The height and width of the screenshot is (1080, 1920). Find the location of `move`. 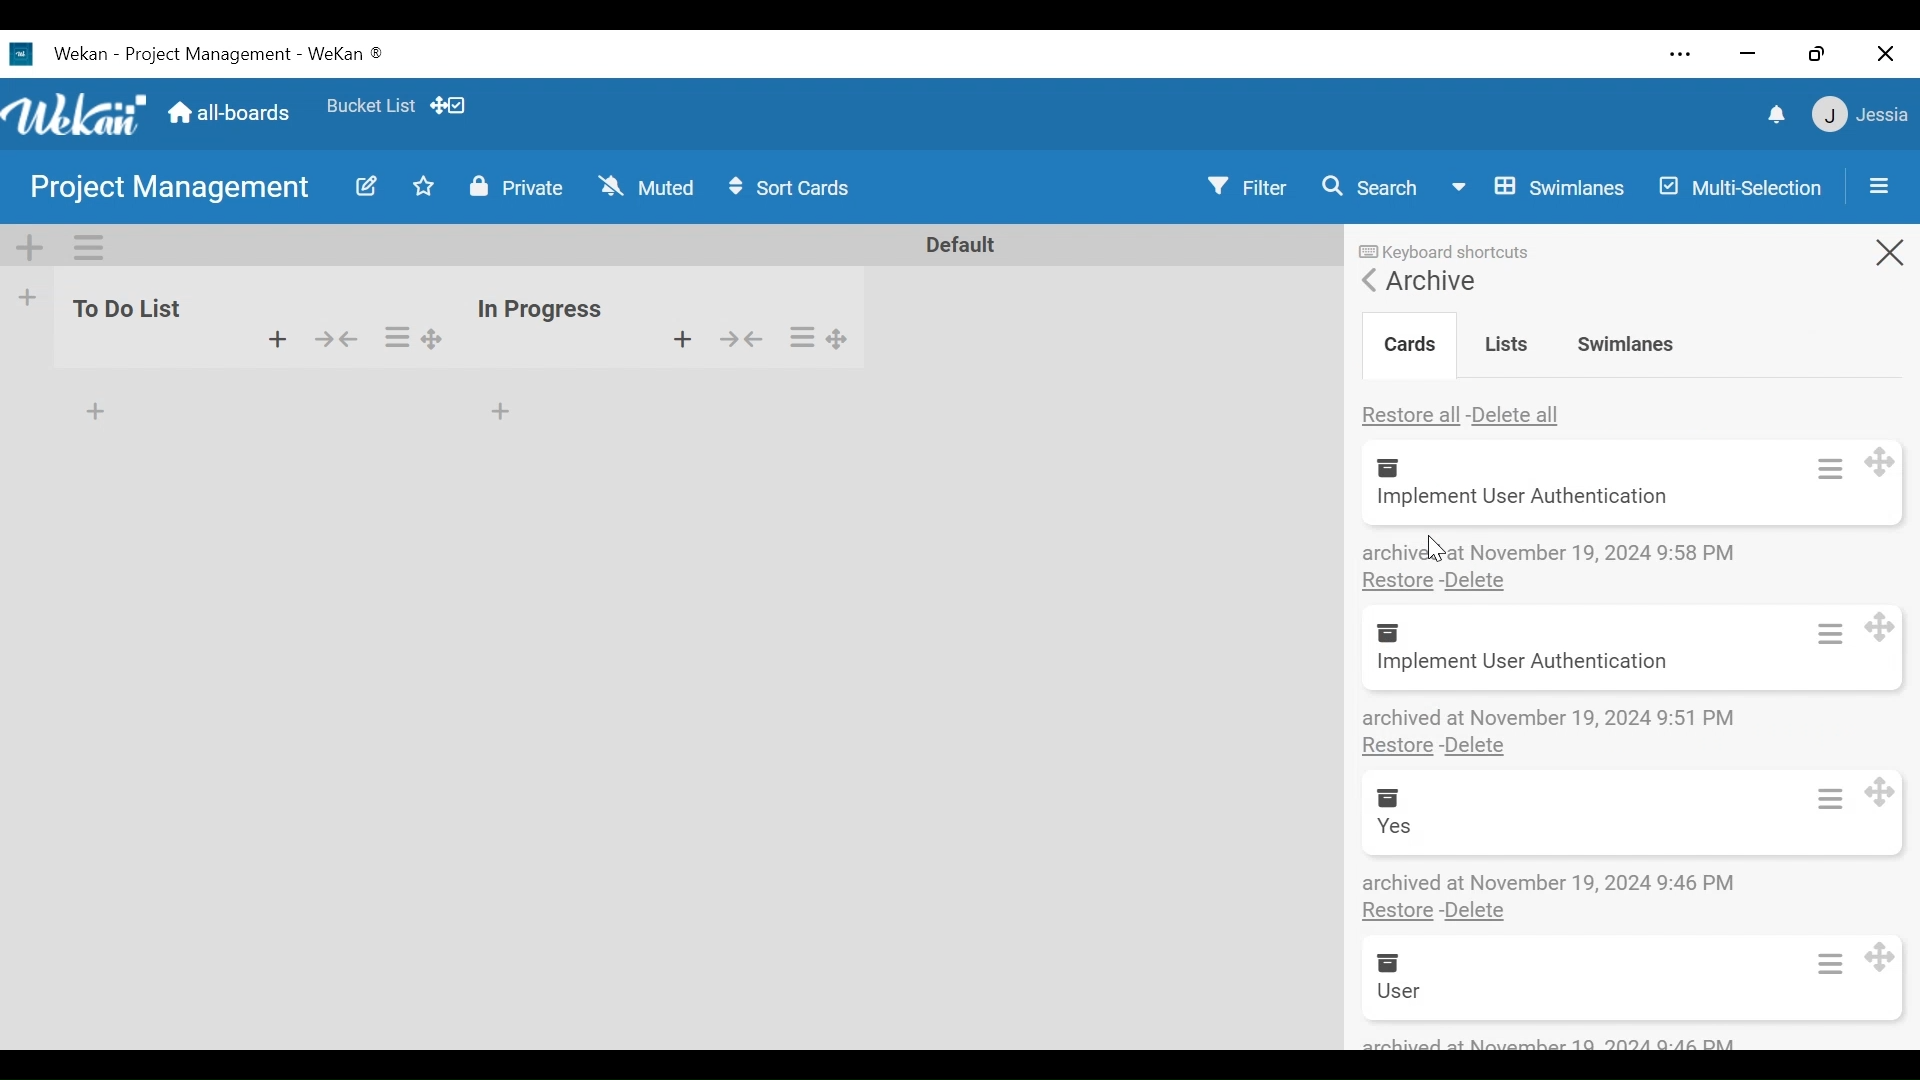

move is located at coordinates (1885, 799).